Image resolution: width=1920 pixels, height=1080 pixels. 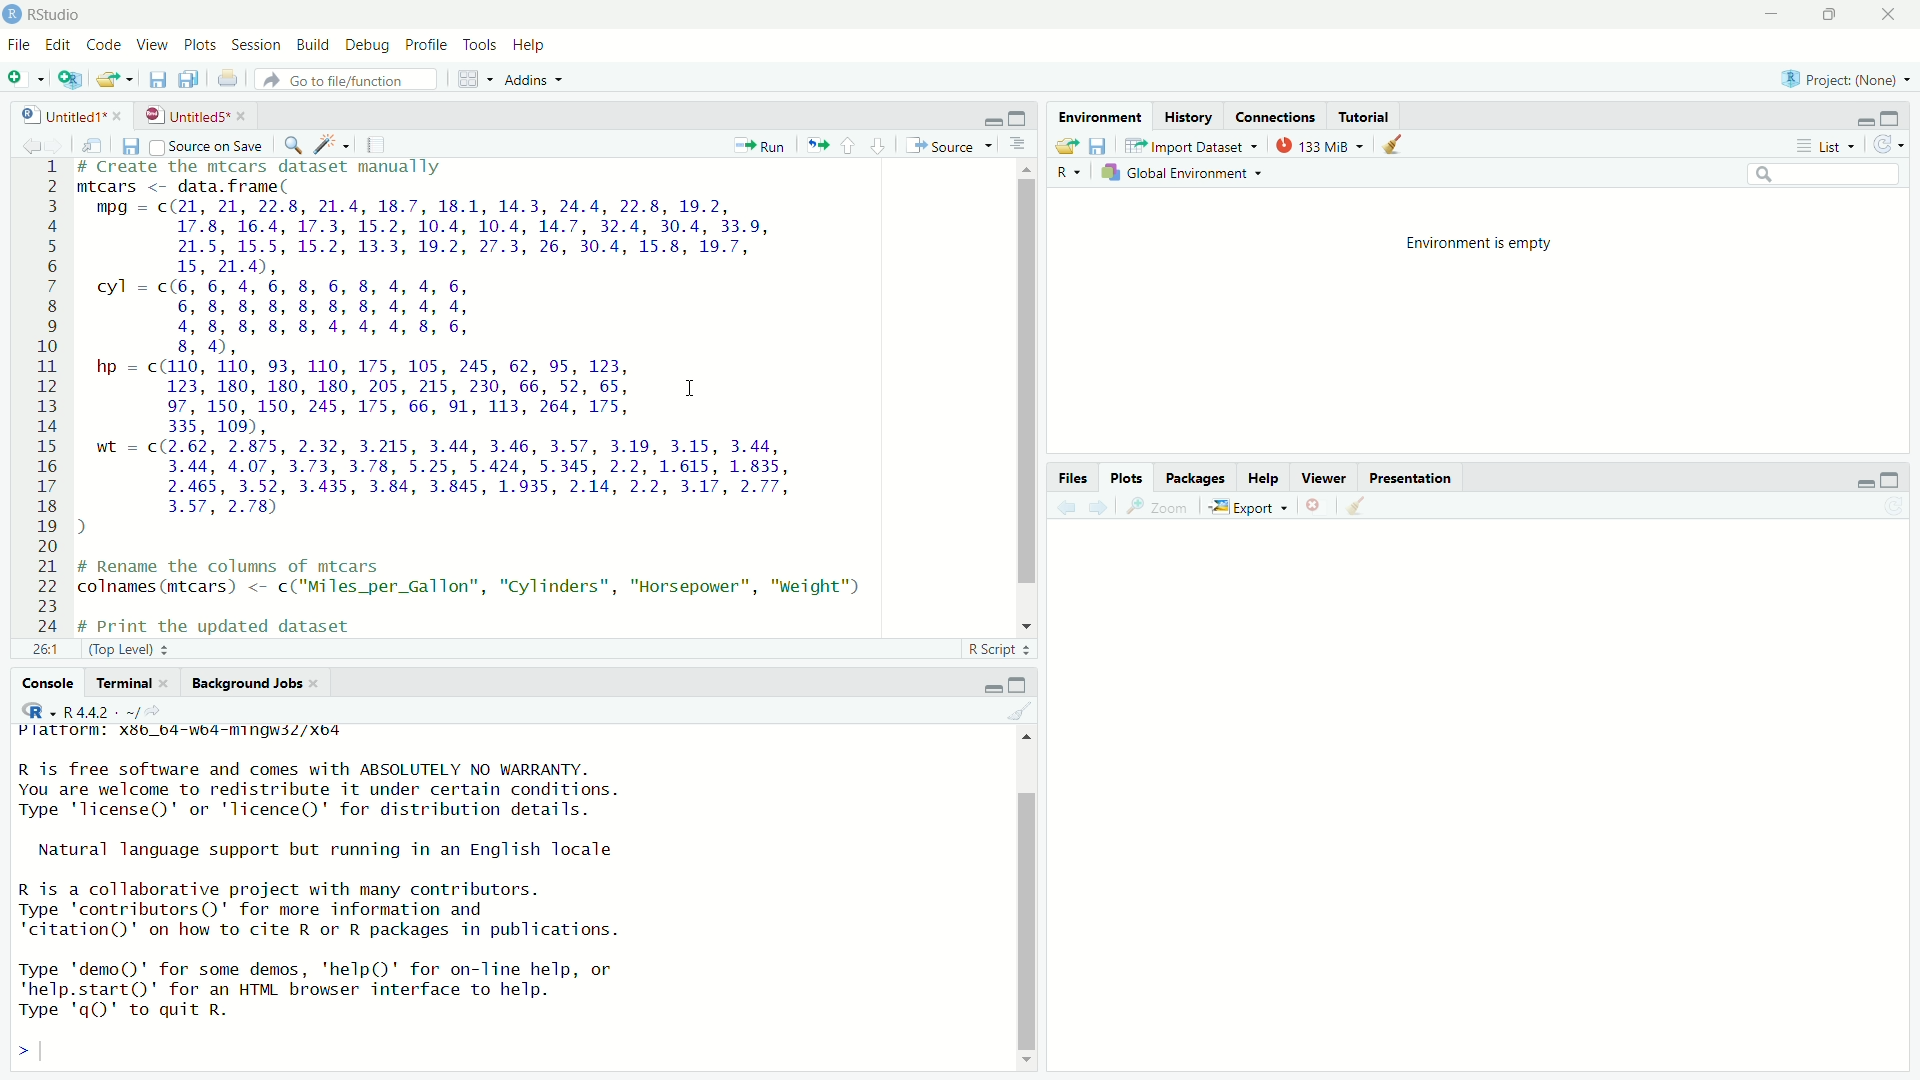 What do you see at coordinates (1821, 175) in the screenshot?
I see `search` at bounding box center [1821, 175].